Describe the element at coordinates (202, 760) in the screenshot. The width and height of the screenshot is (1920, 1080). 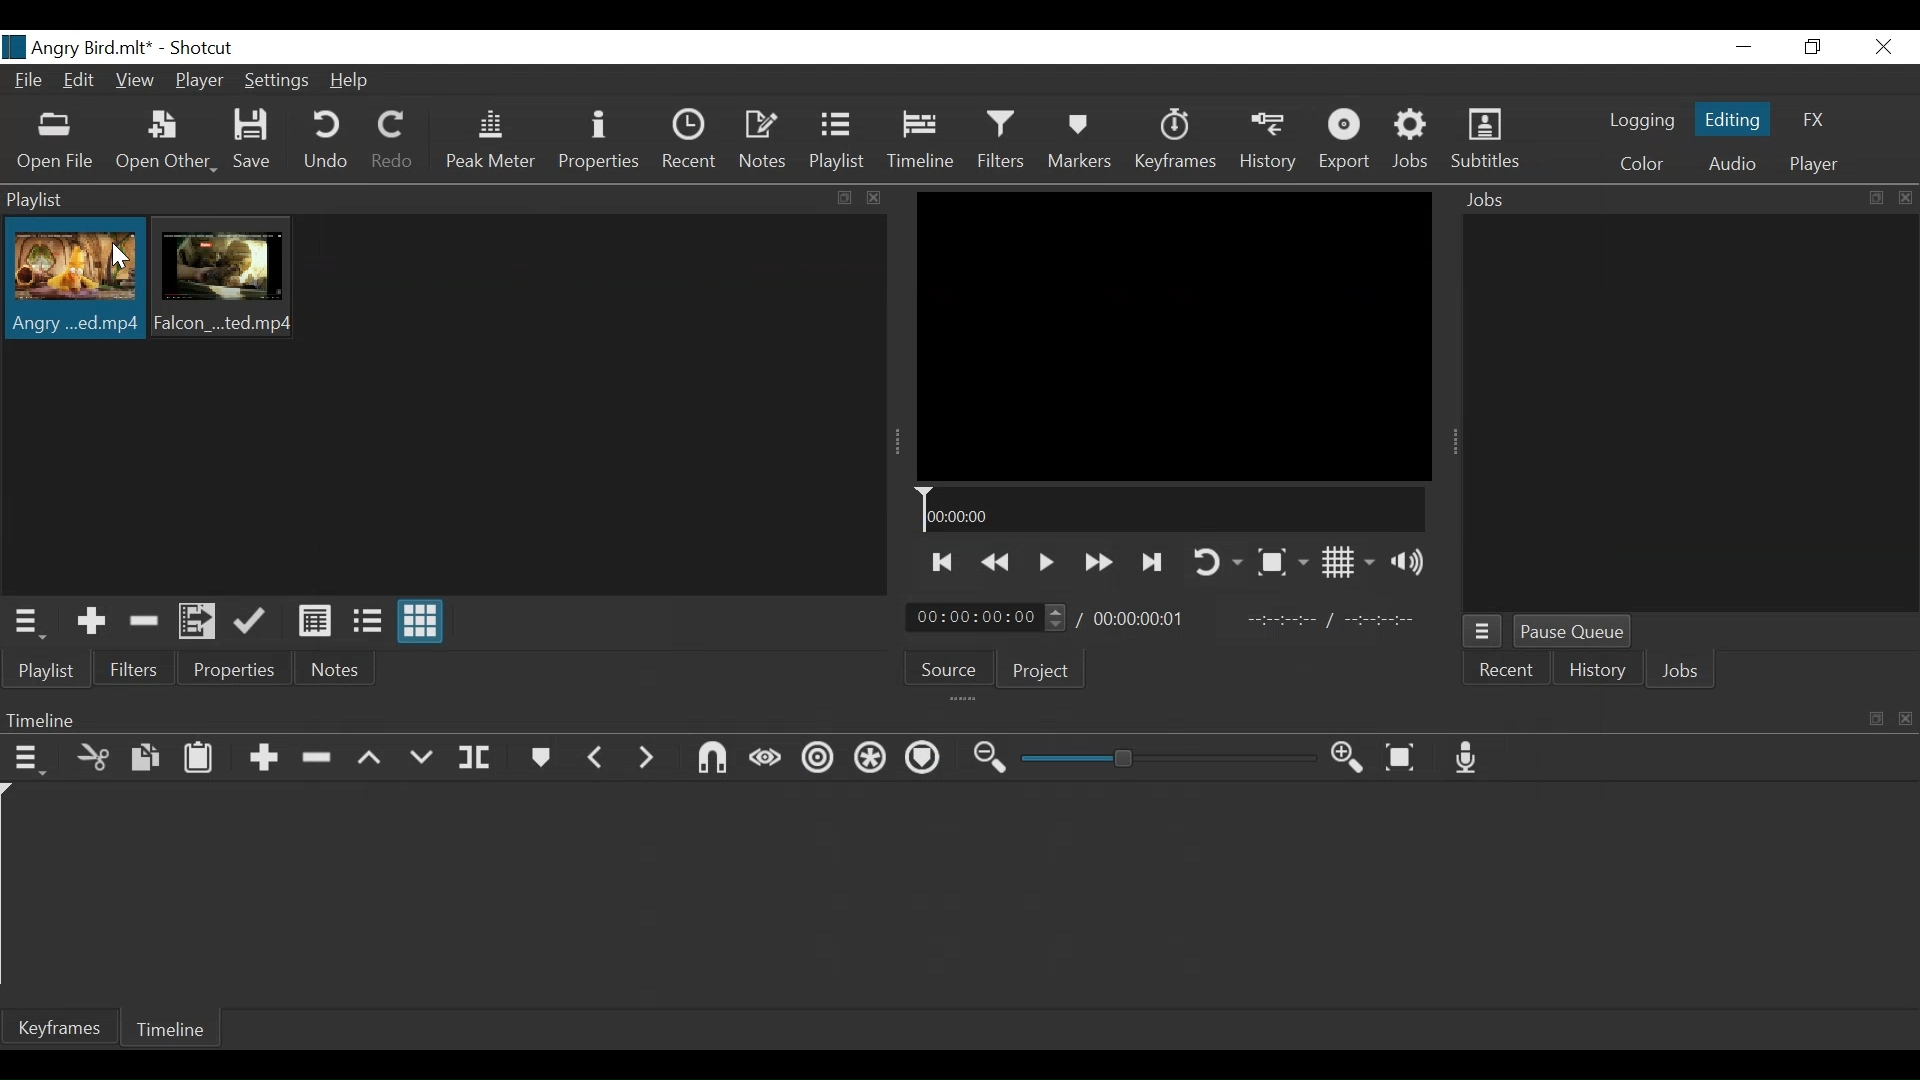
I see `Paste` at that location.